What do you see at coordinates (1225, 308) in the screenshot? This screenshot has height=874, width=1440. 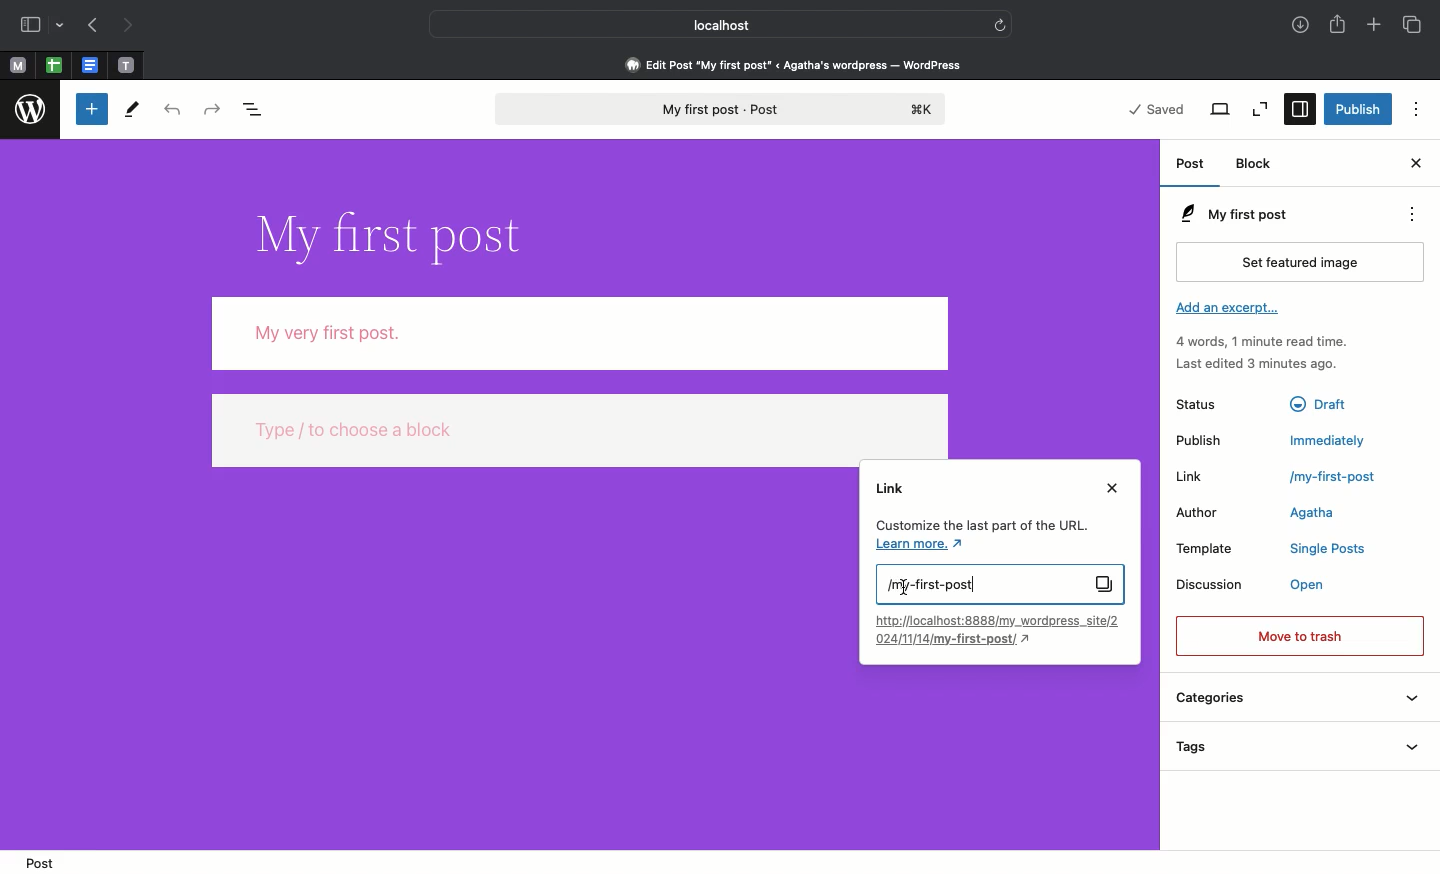 I see `Add an excerpt` at bounding box center [1225, 308].